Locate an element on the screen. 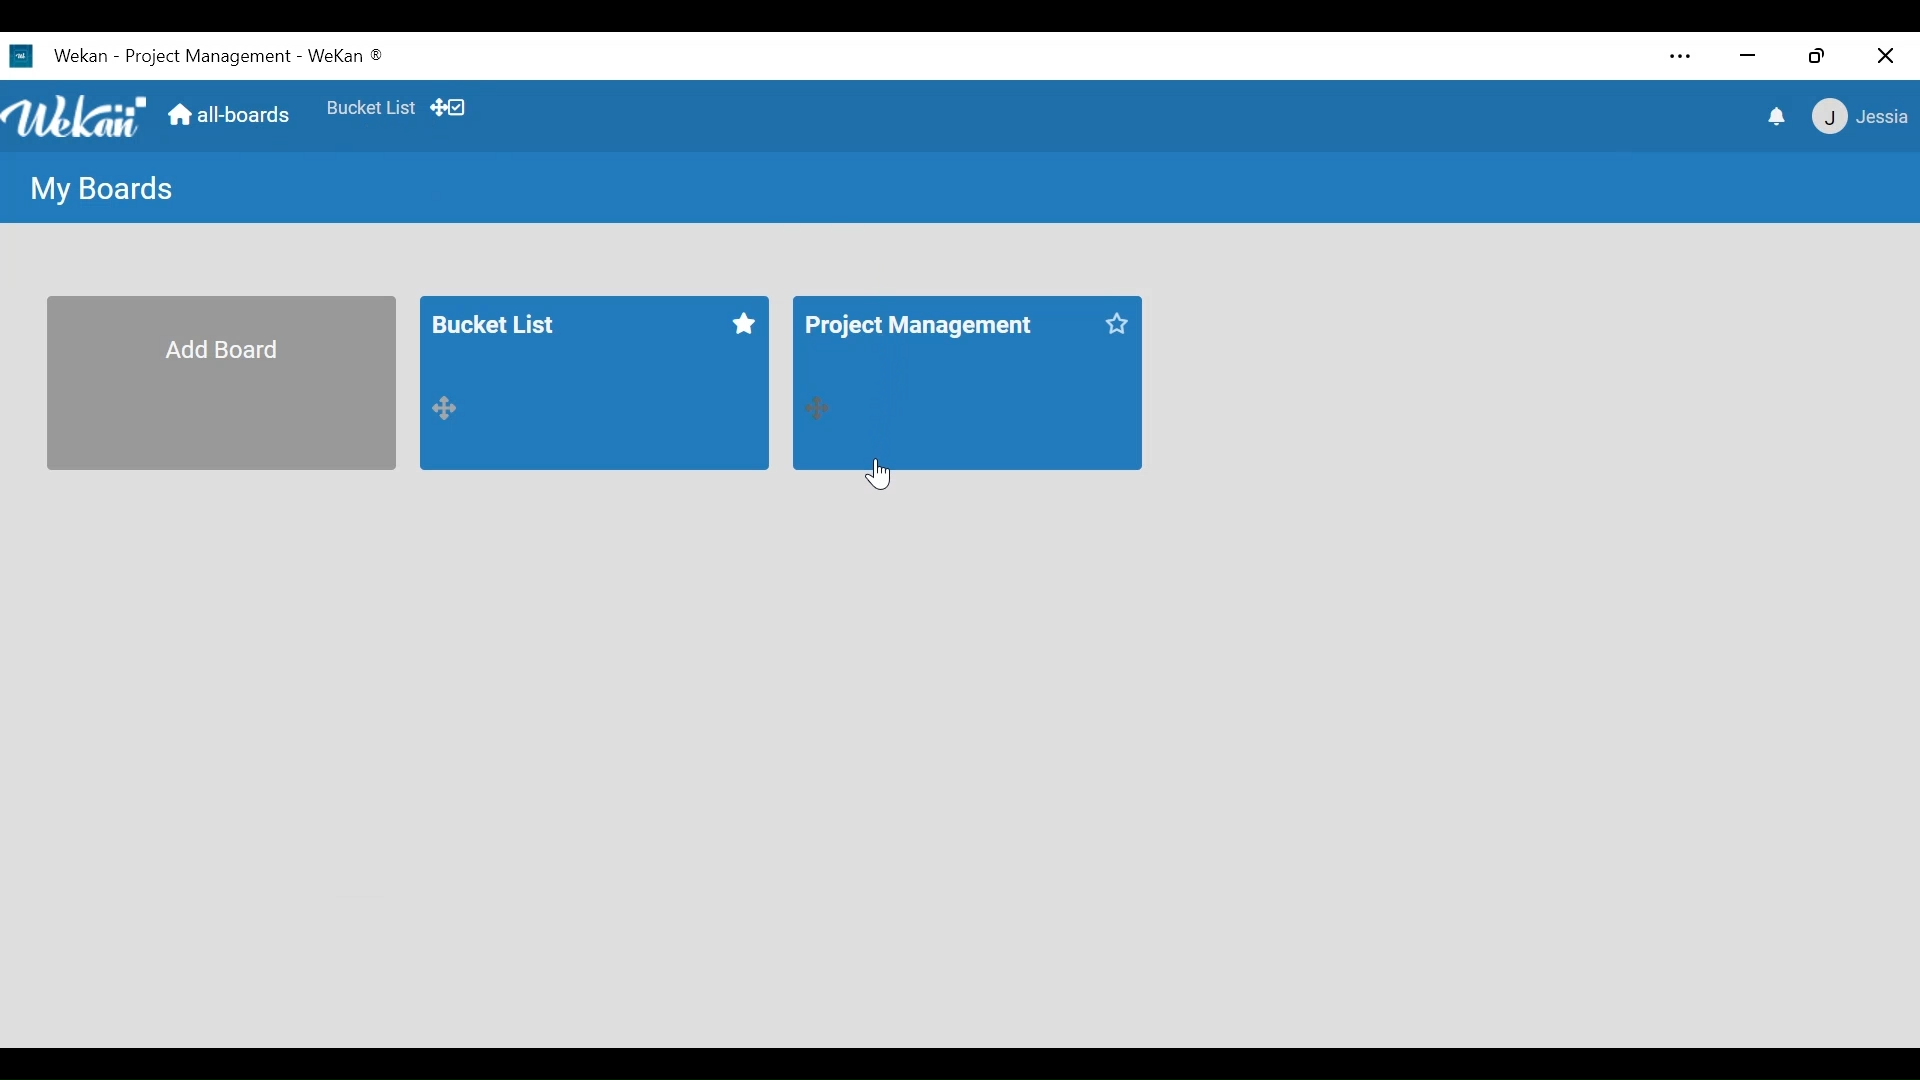 This screenshot has width=1920, height=1080. notifications is located at coordinates (1778, 116).